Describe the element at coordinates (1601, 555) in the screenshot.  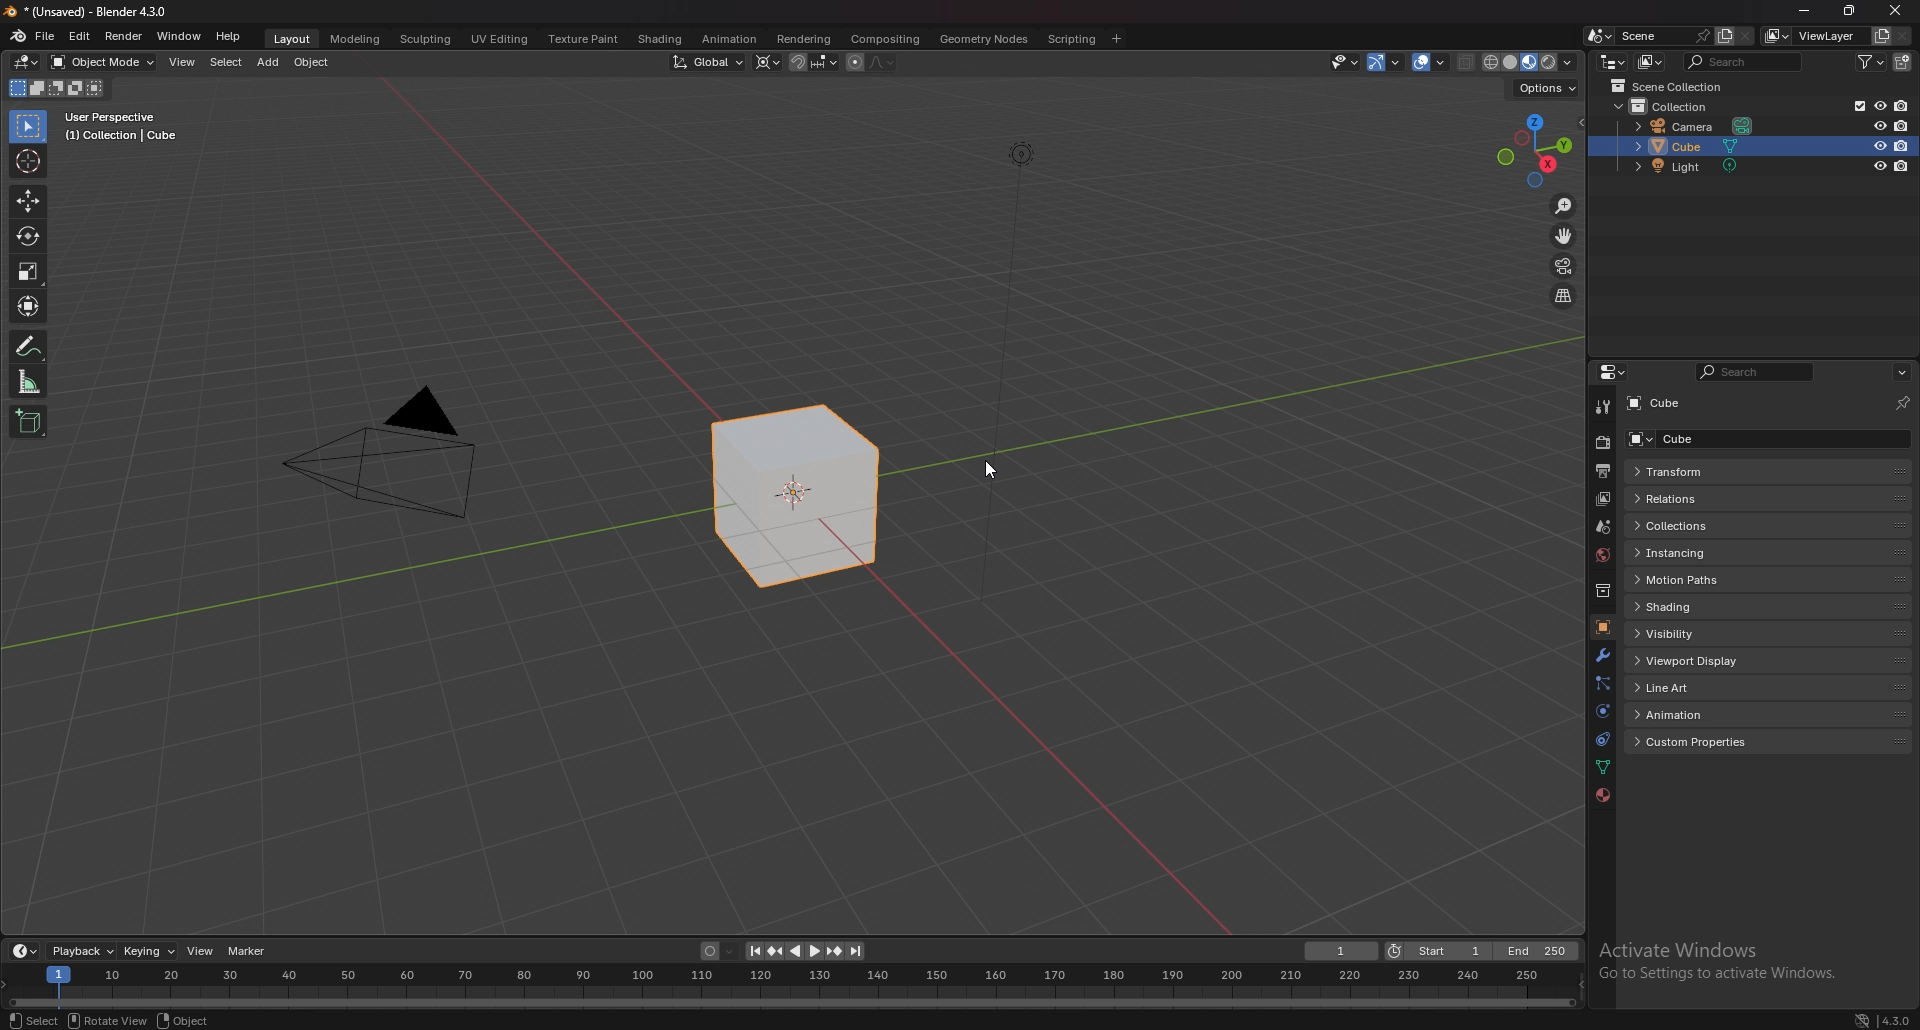
I see `world` at that location.